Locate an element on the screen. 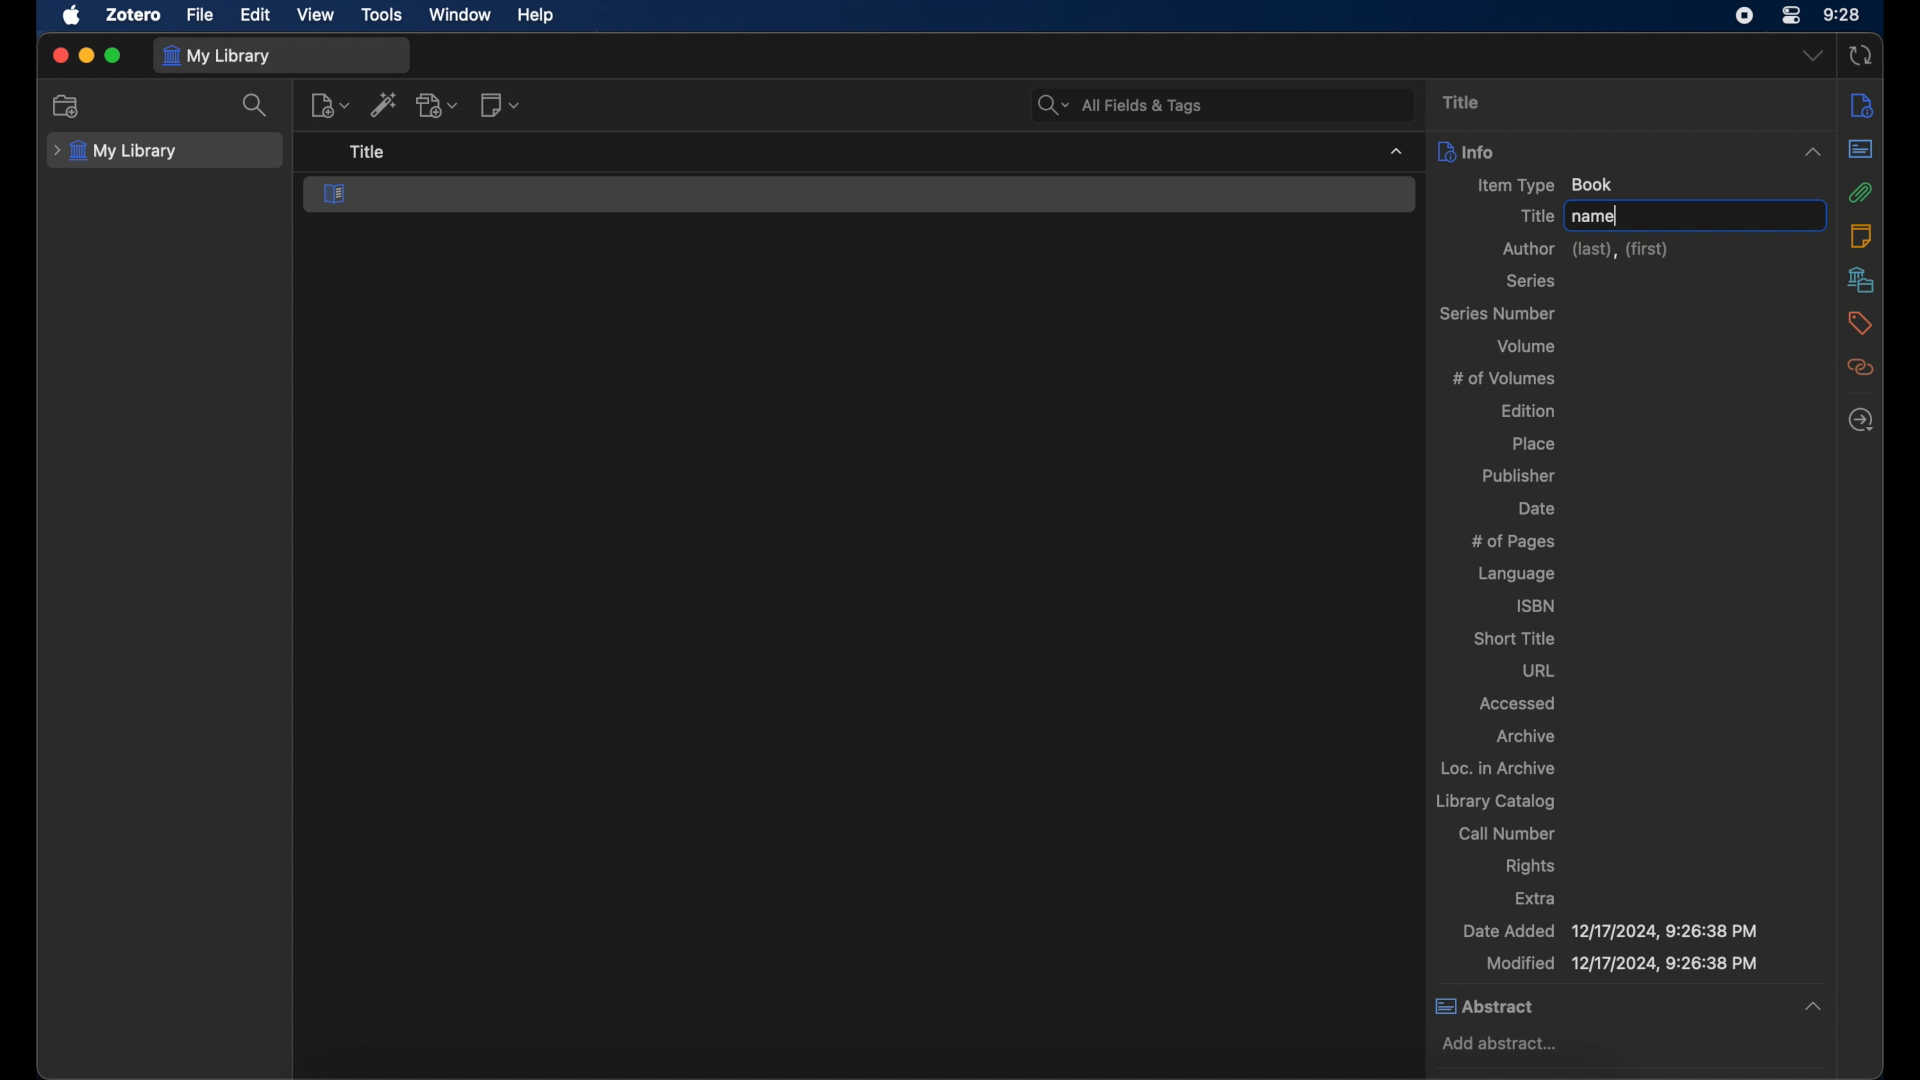 The height and width of the screenshot is (1080, 1920). no of volumes is located at coordinates (1507, 378).